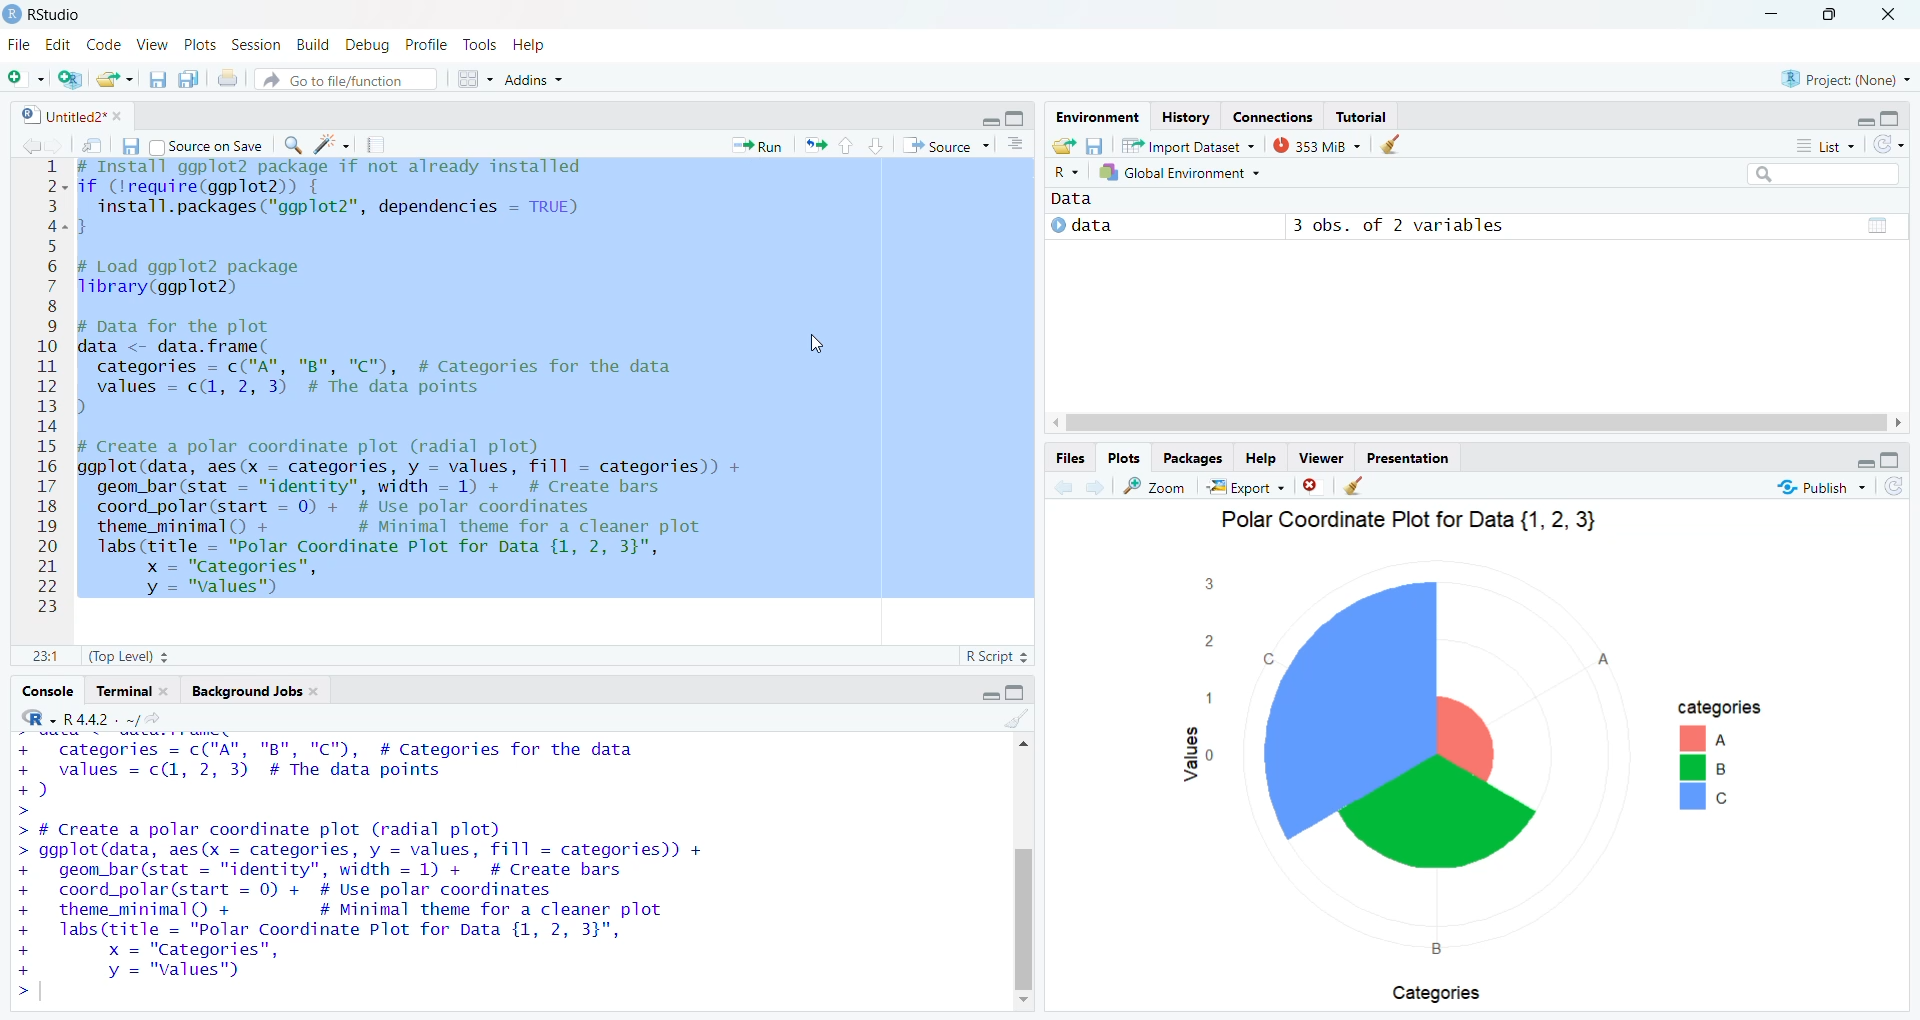 This screenshot has height=1020, width=1920. What do you see at coordinates (227, 82) in the screenshot?
I see `print the current file` at bounding box center [227, 82].